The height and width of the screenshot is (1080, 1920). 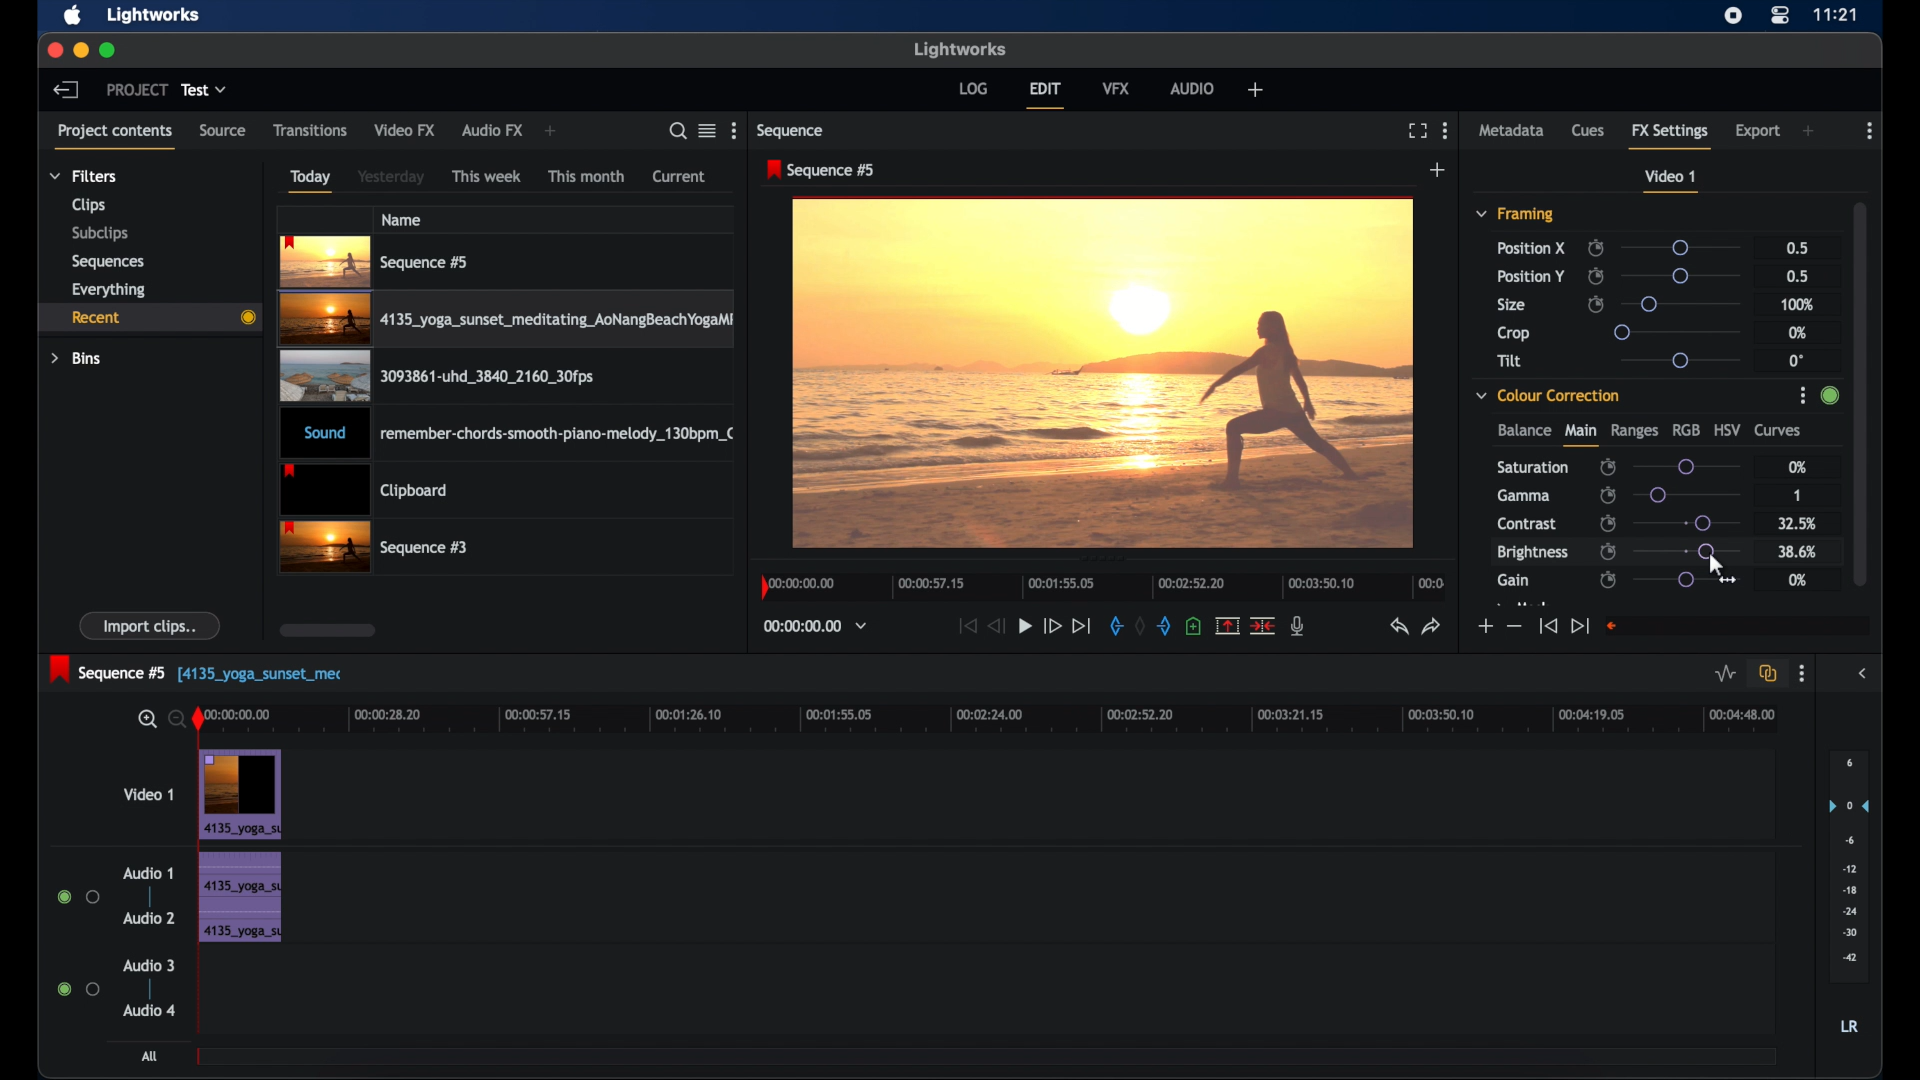 I want to click on slider, so click(x=1687, y=580).